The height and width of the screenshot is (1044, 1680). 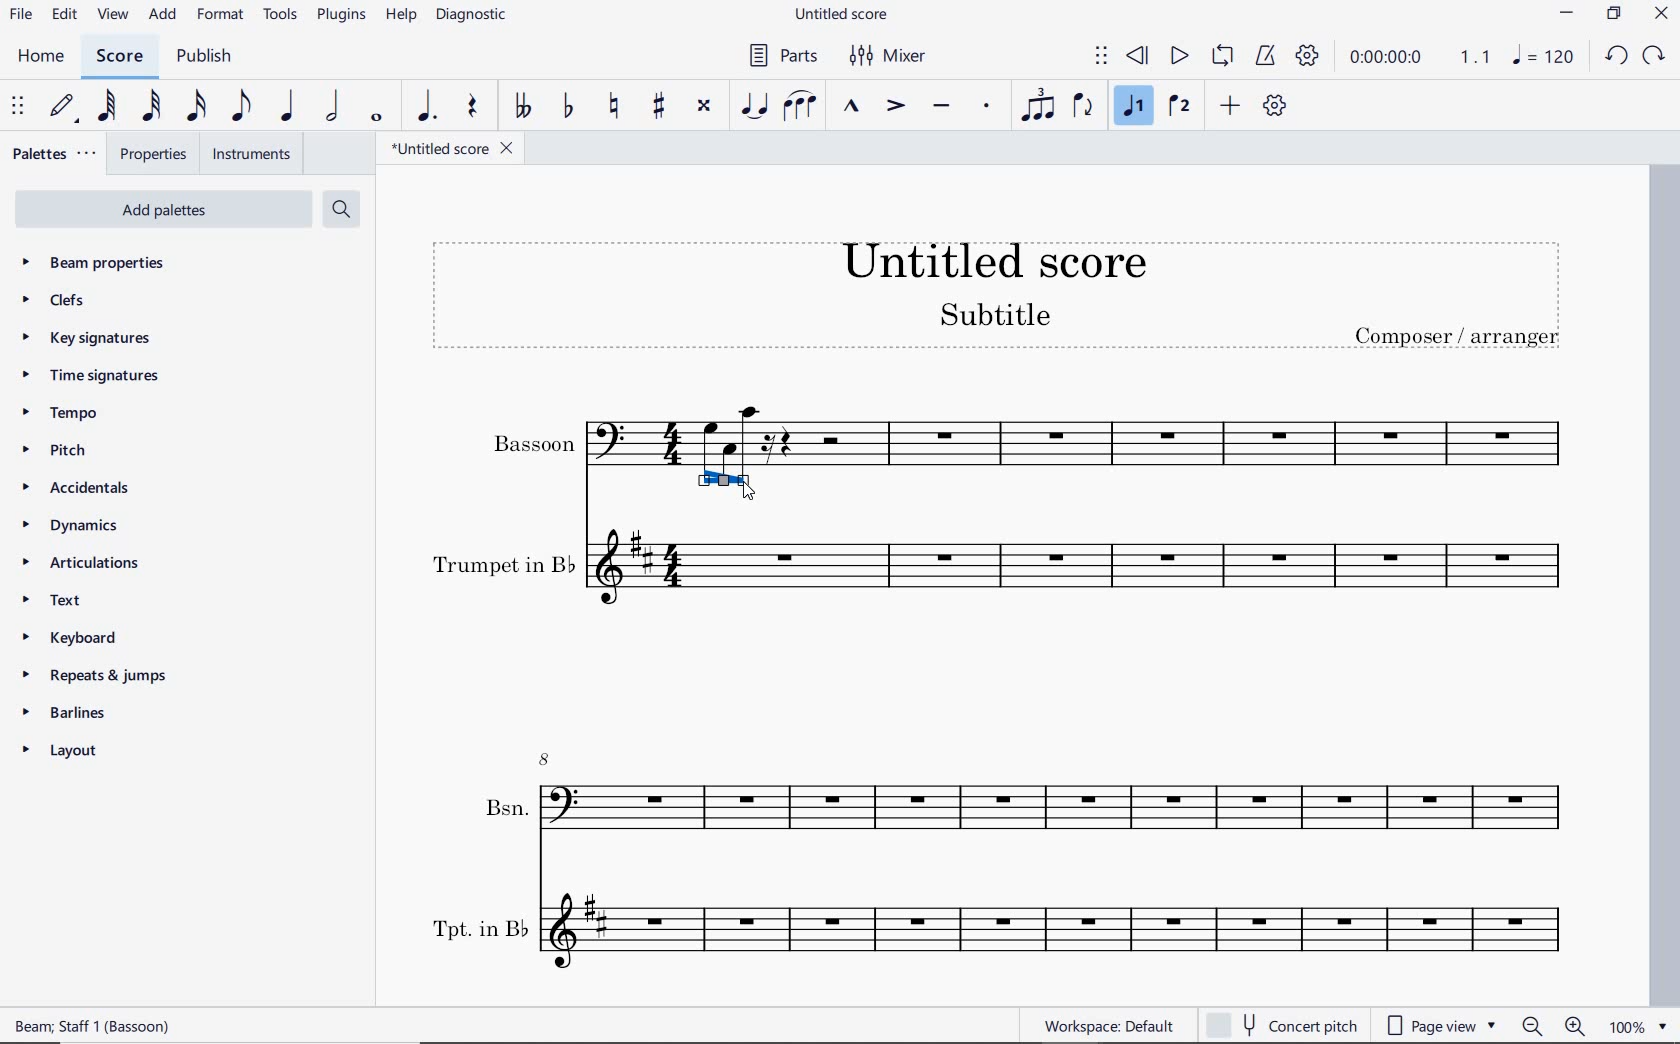 What do you see at coordinates (895, 106) in the screenshot?
I see `accent` at bounding box center [895, 106].